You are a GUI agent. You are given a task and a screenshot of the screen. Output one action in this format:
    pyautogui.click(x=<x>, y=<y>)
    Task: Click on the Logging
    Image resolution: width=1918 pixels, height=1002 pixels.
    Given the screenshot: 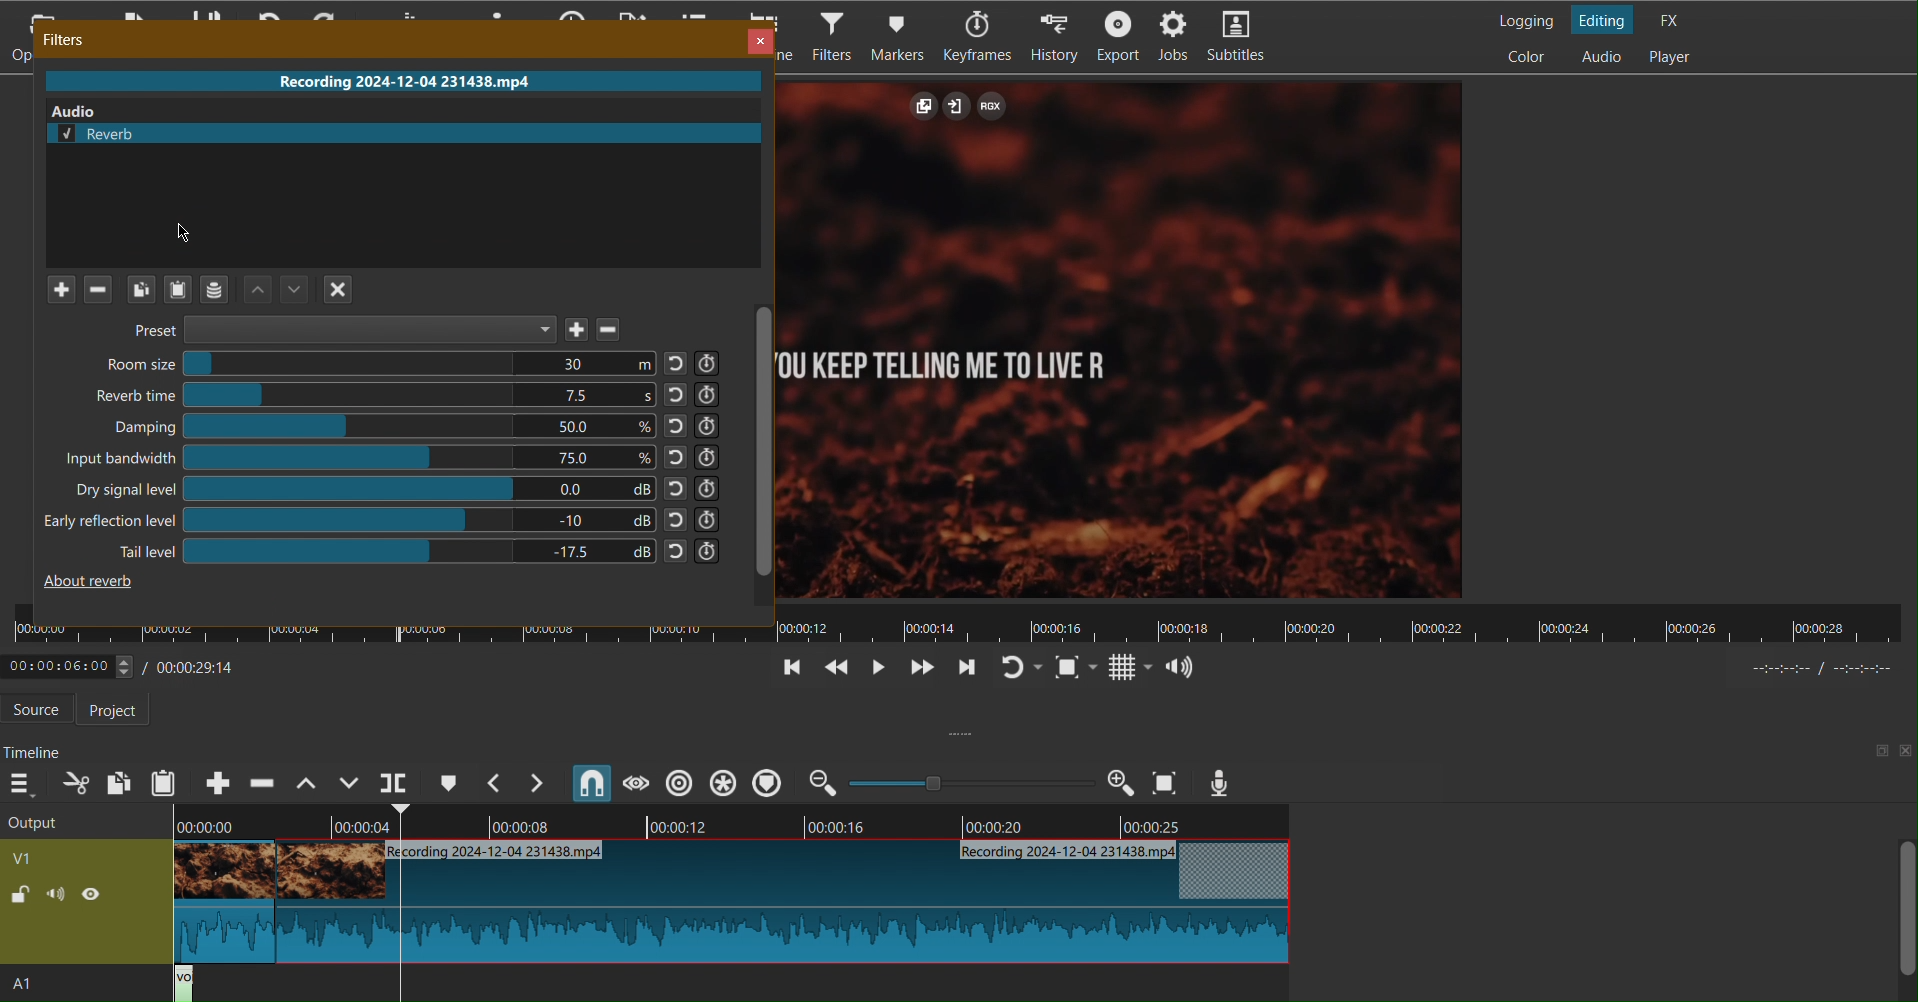 What is the action you would take?
    pyautogui.click(x=1520, y=17)
    